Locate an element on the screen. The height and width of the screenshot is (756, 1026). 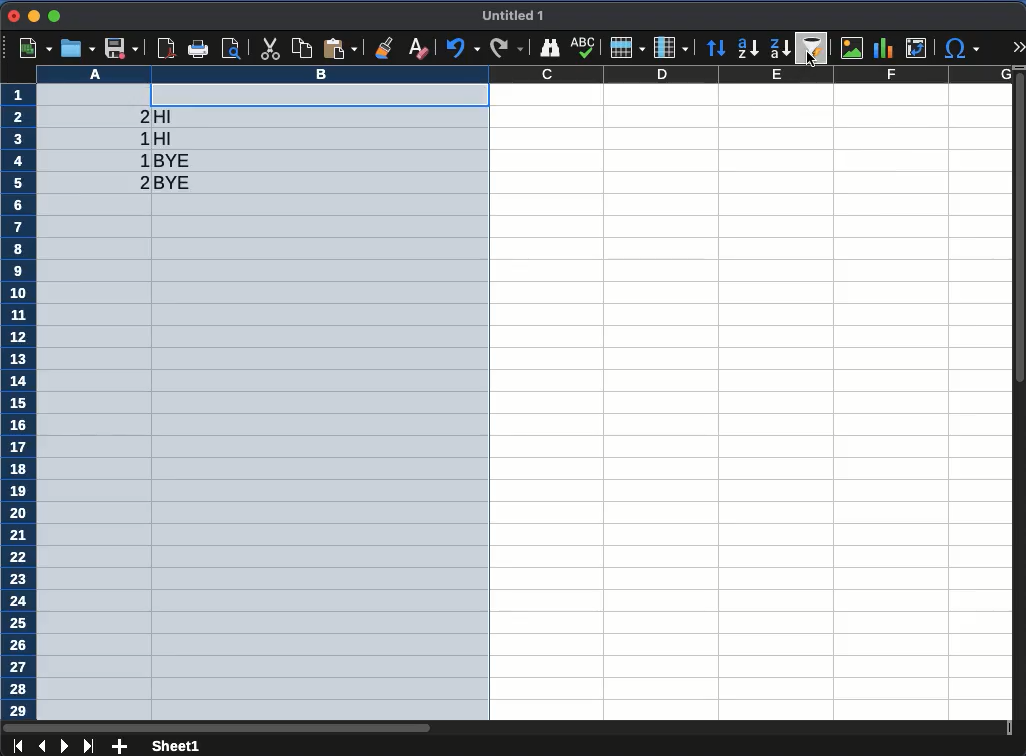
abc is located at coordinates (580, 47).